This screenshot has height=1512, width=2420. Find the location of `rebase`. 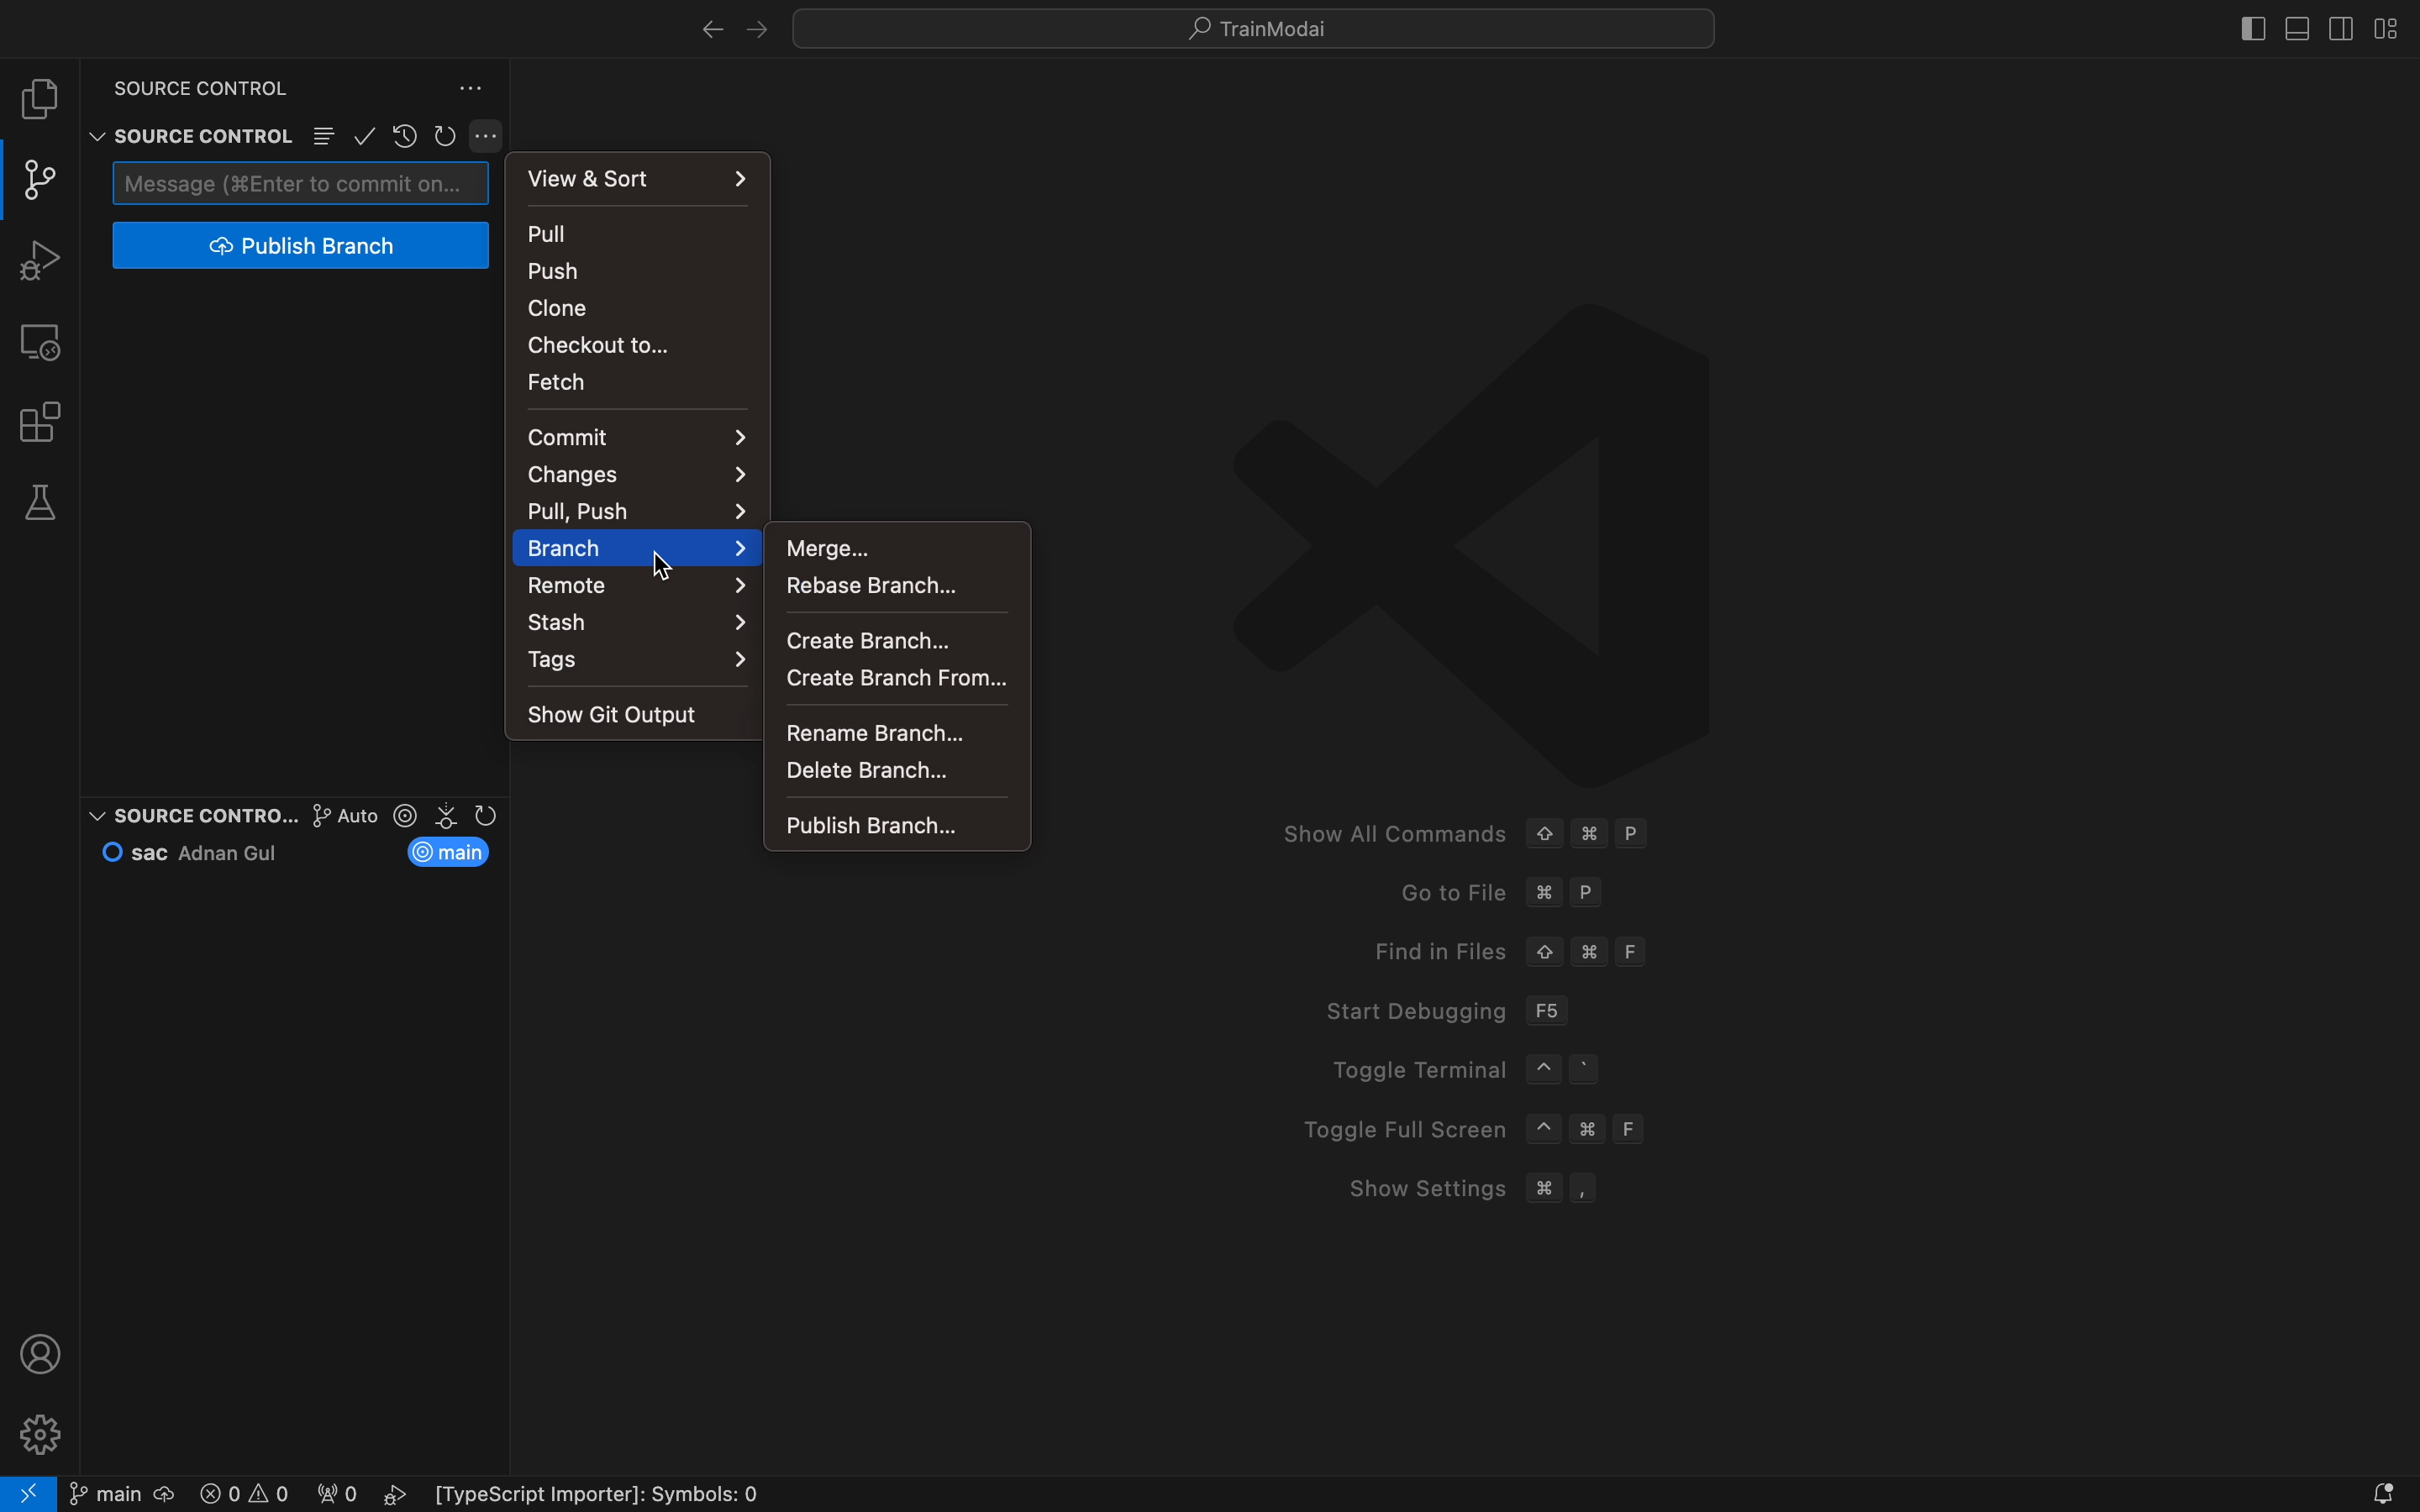

rebase is located at coordinates (890, 585).